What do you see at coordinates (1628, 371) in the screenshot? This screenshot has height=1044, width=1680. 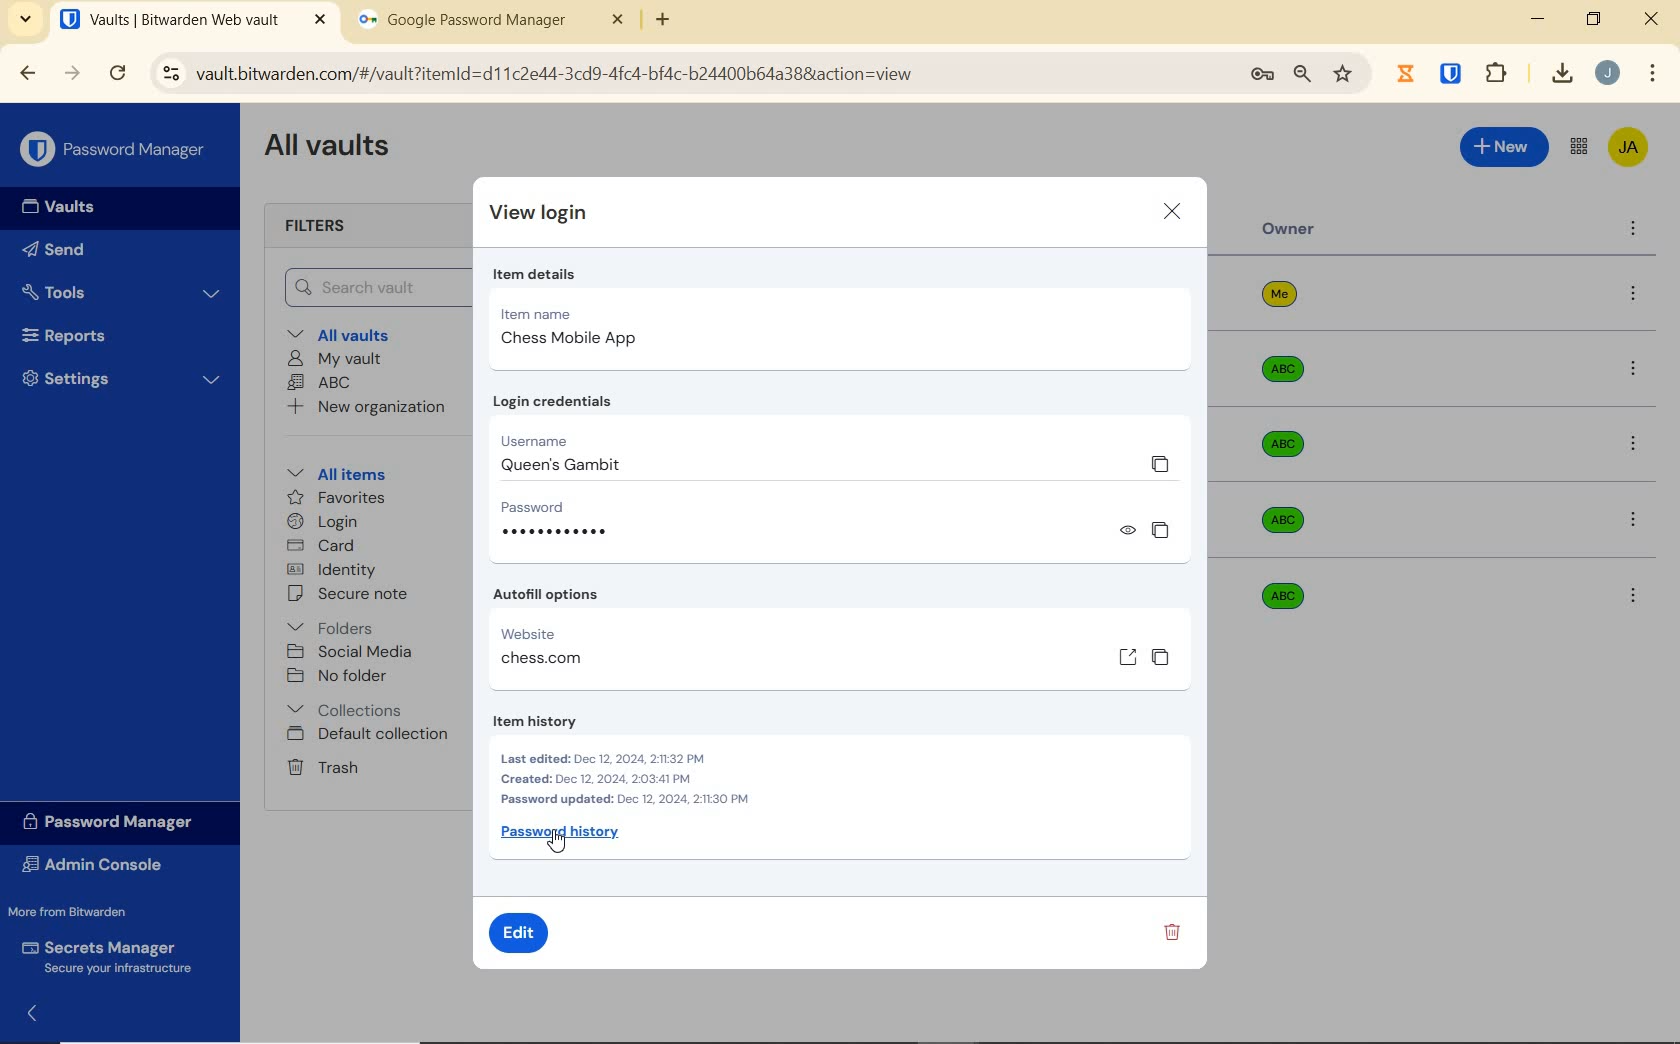 I see `more options` at bounding box center [1628, 371].